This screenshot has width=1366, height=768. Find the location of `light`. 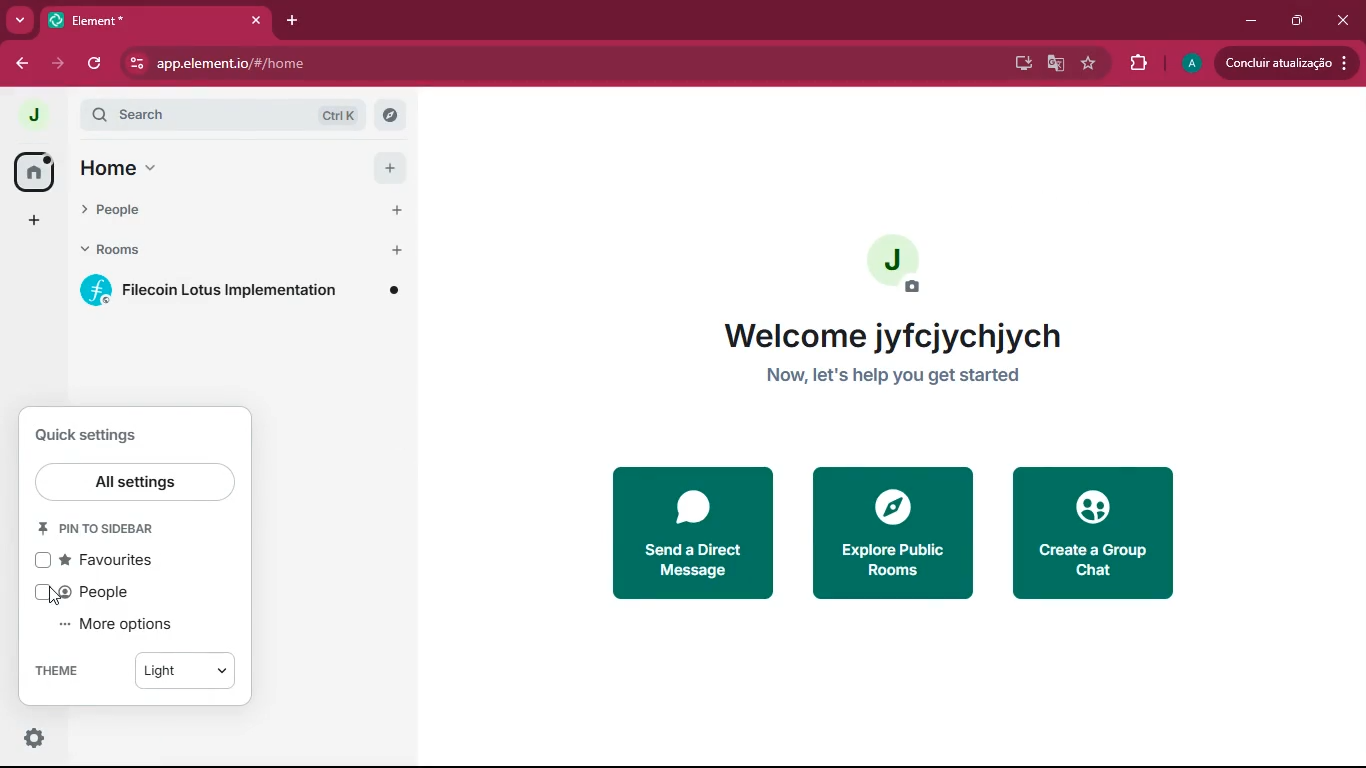

light is located at coordinates (184, 672).